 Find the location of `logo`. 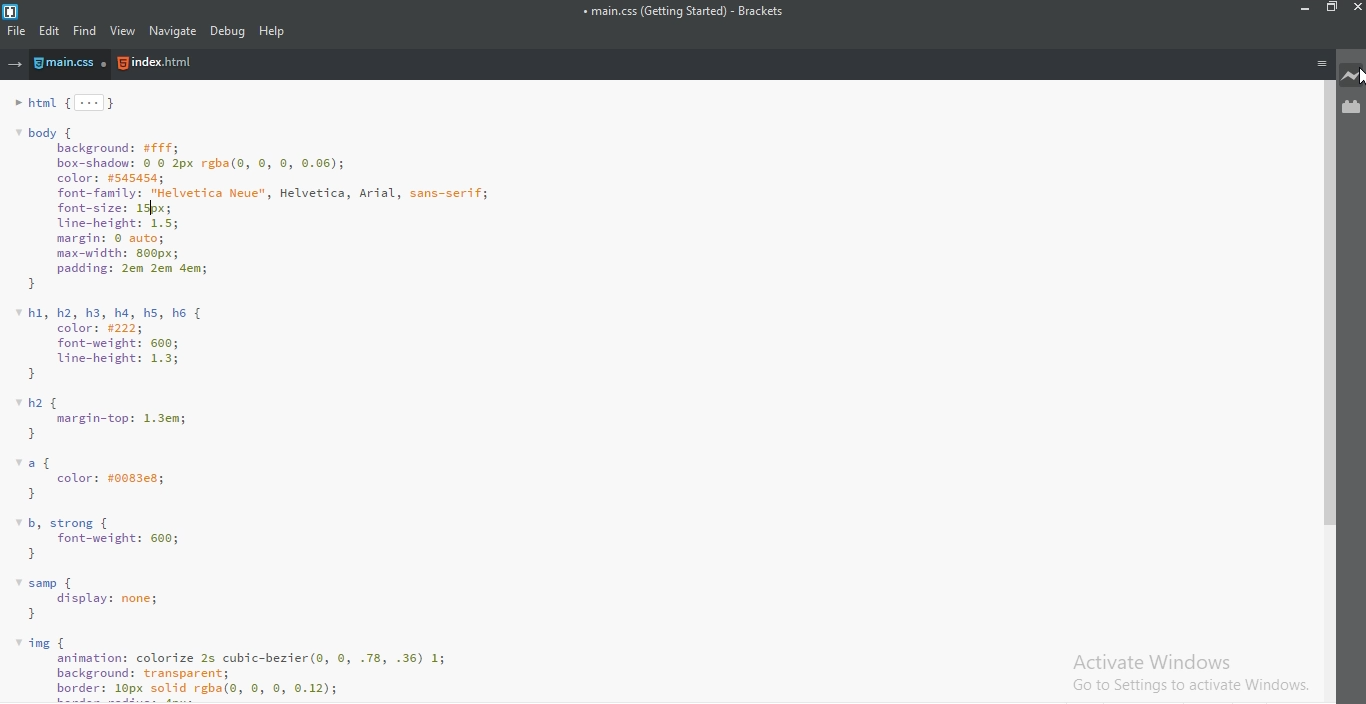

logo is located at coordinates (13, 9).